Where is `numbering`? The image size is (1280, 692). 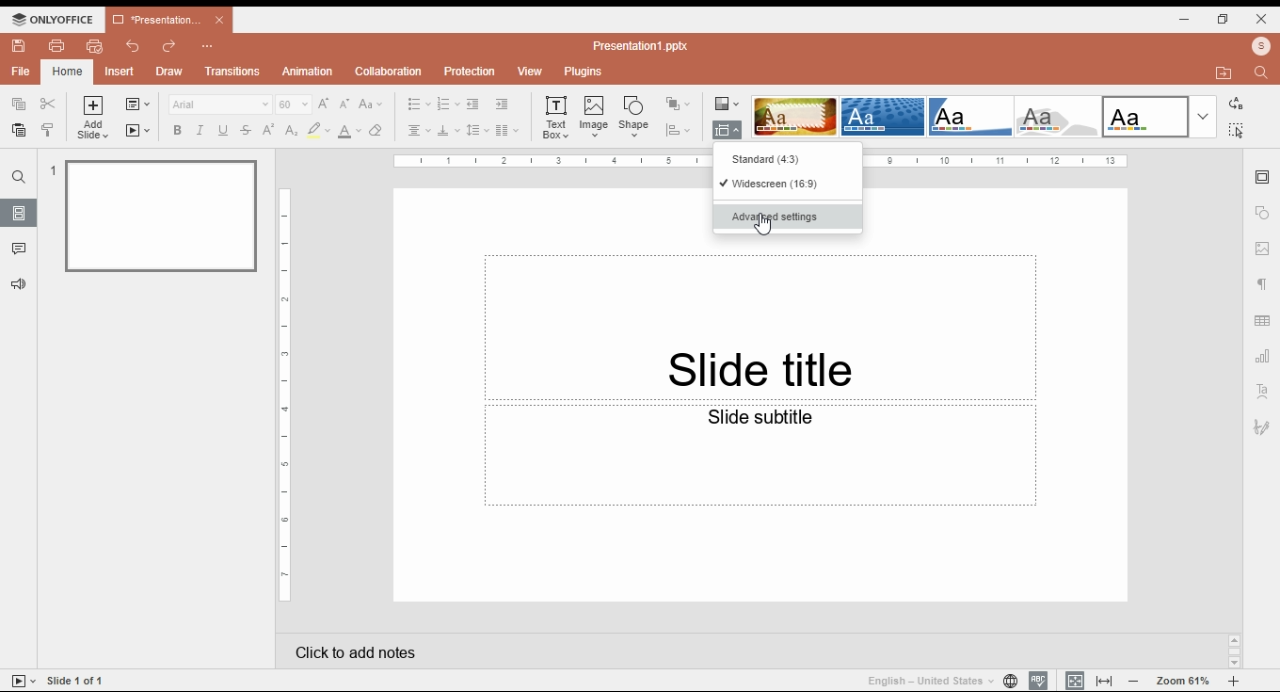 numbering is located at coordinates (448, 105).